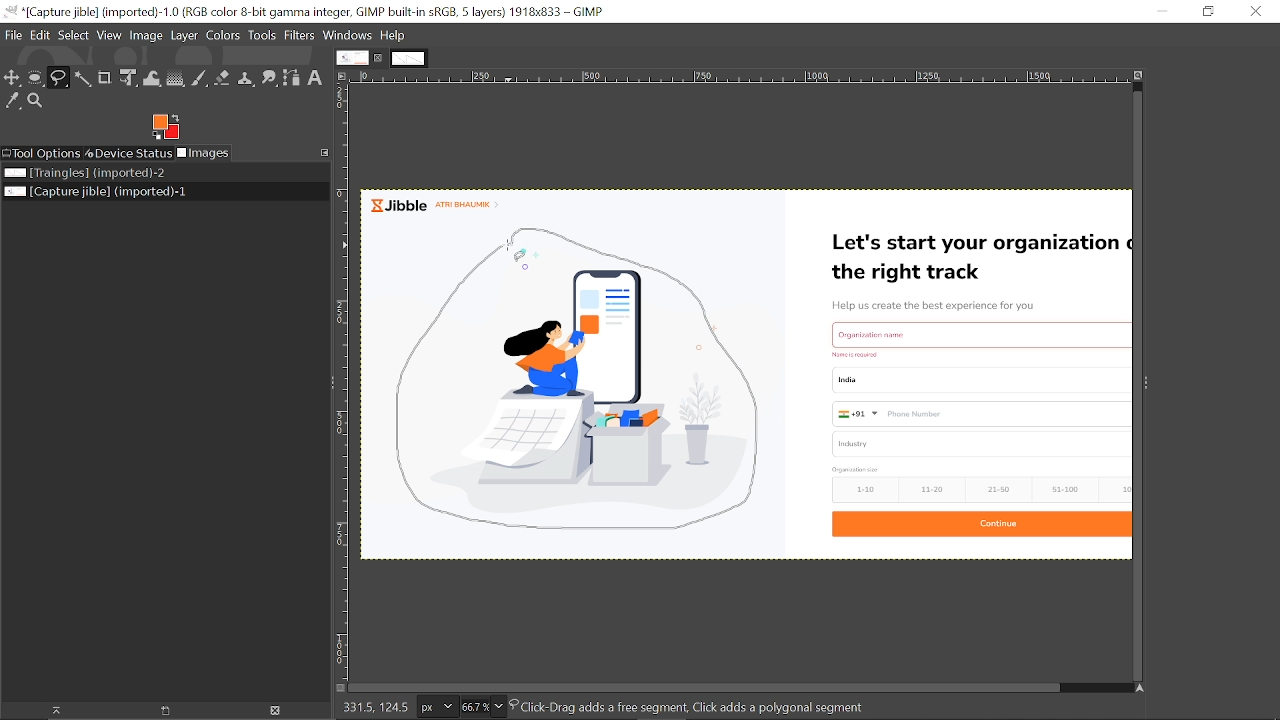 The width and height of the screenshot is (1280, 720). I want to click on Wrap text tool, so click(152, 79).